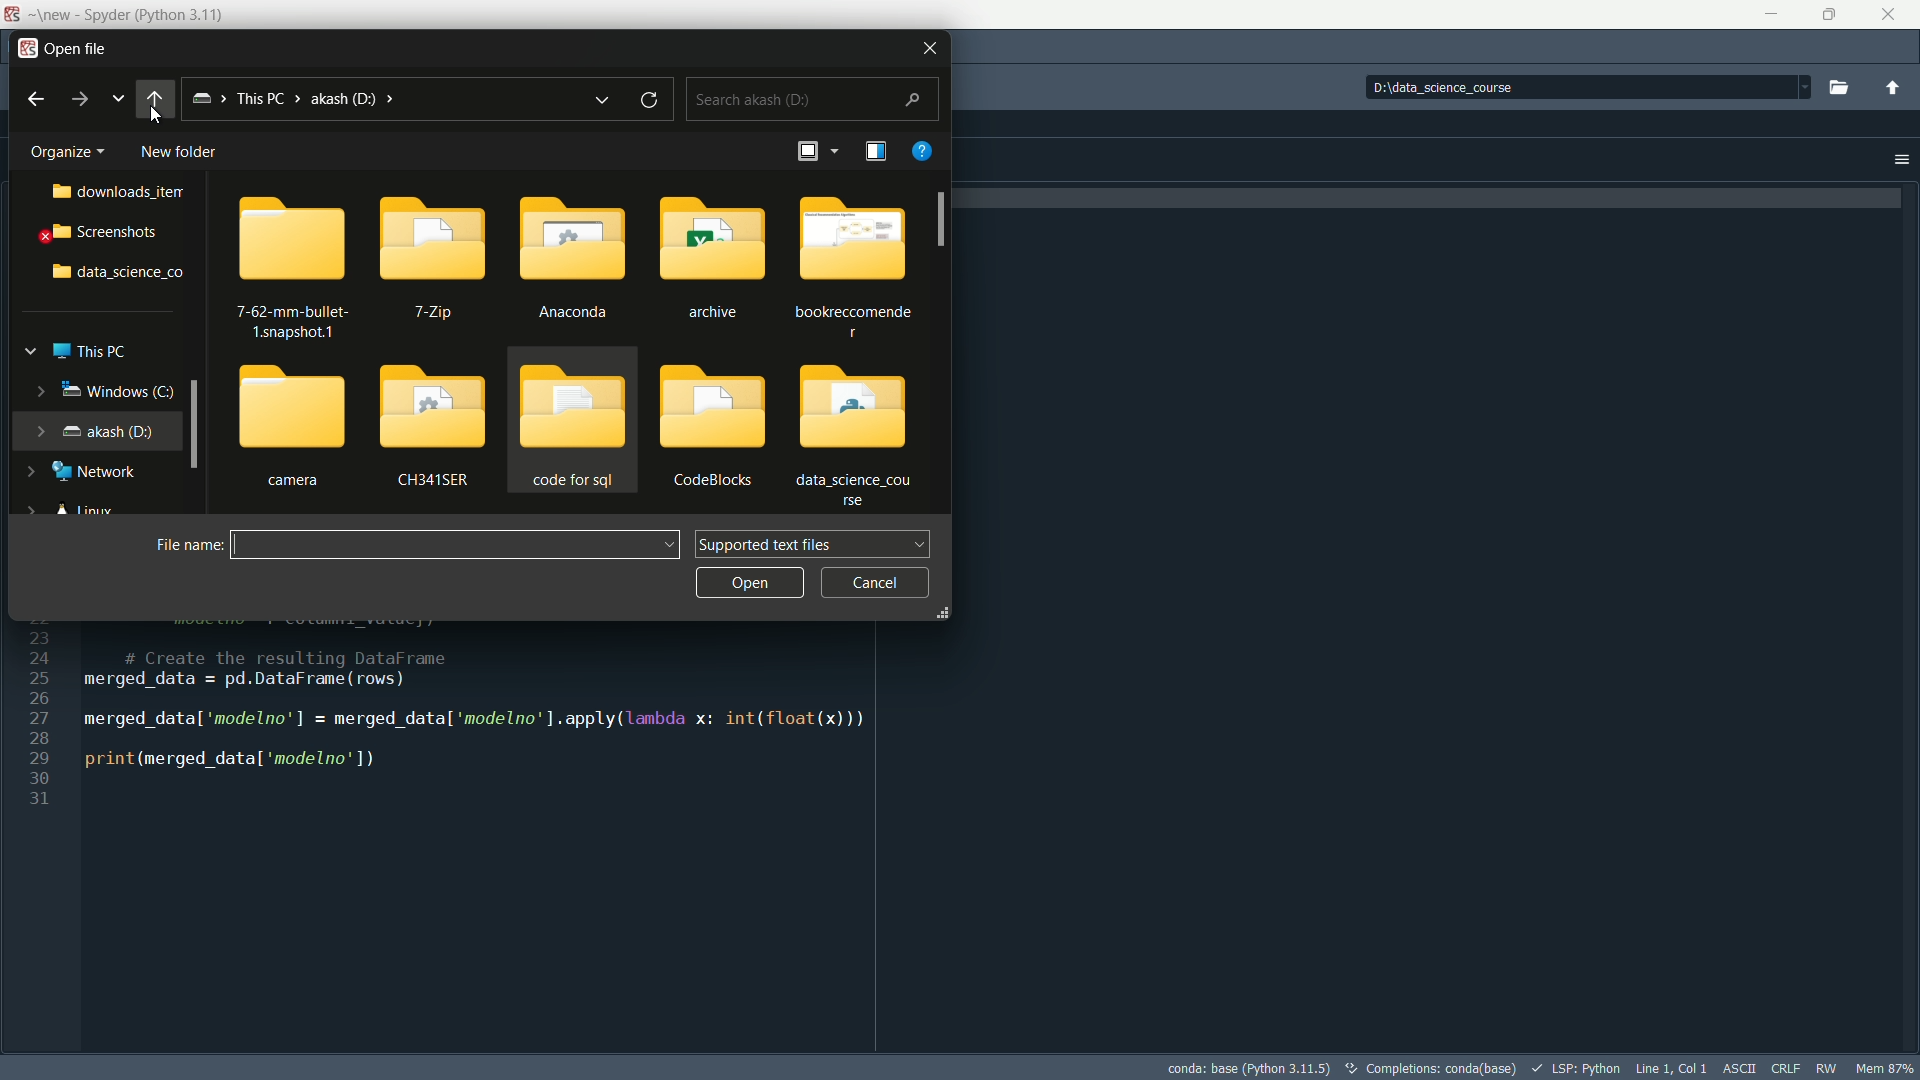 This screenshot has height=1080, width=1920. What do you see at coordinates (287, 271) in the screenshot?
I see `7-62-mm-bullet-
1.snapshot.1` at bounding box center [287, 271].